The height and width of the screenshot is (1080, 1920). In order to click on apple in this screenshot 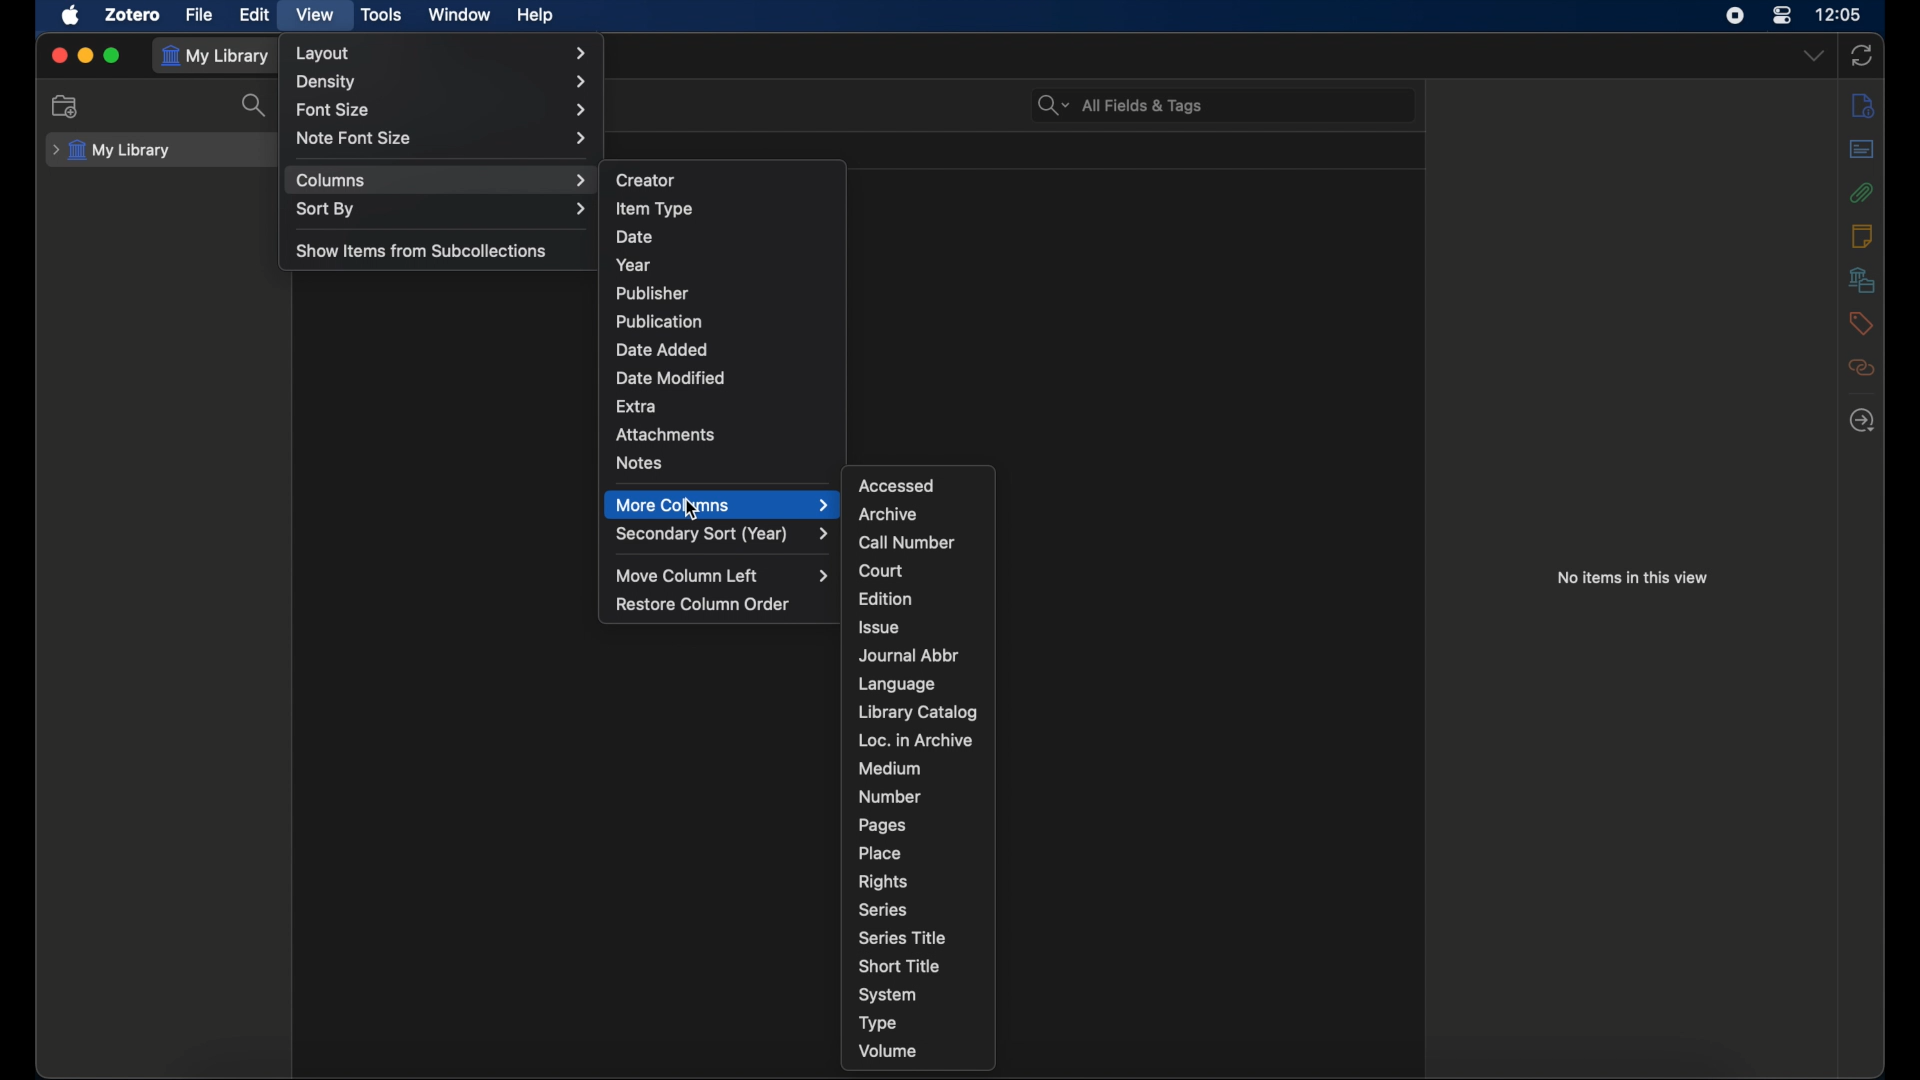, I will do `click(72, 15)`.